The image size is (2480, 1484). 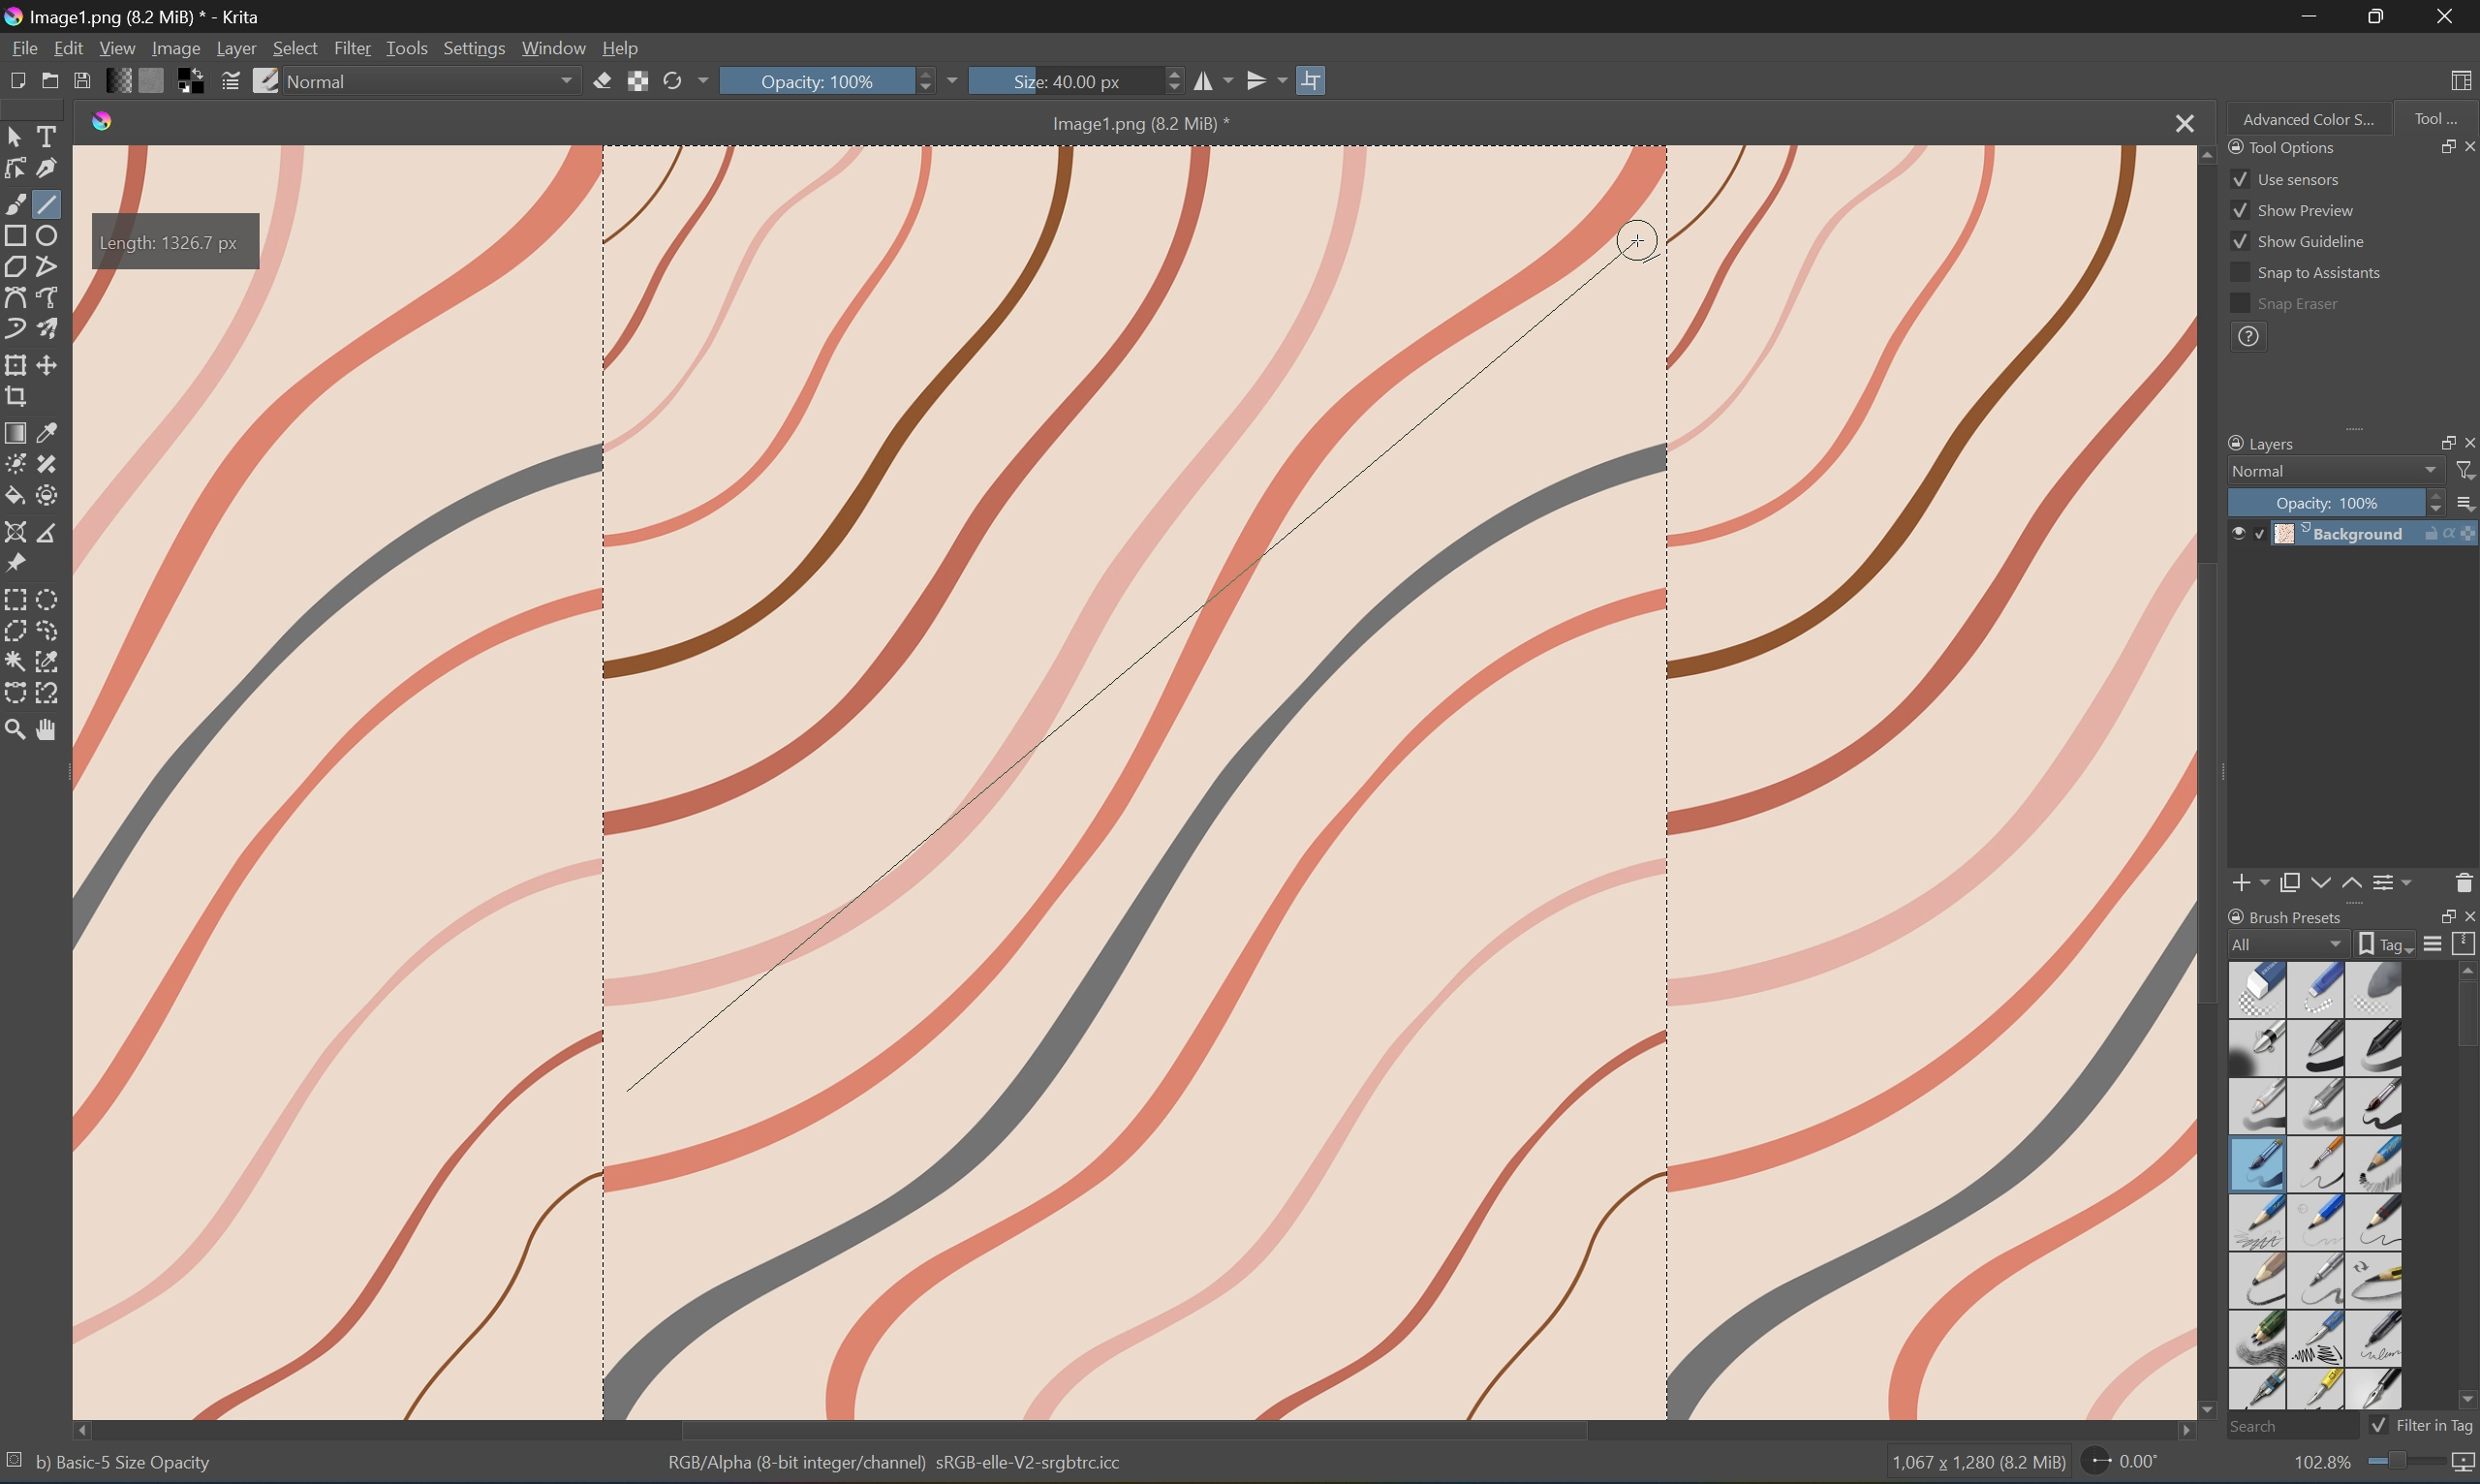 What do you see at coordinates (409, 48) in the screenshot?
I see `Tools` at bounding box center [409, 48].